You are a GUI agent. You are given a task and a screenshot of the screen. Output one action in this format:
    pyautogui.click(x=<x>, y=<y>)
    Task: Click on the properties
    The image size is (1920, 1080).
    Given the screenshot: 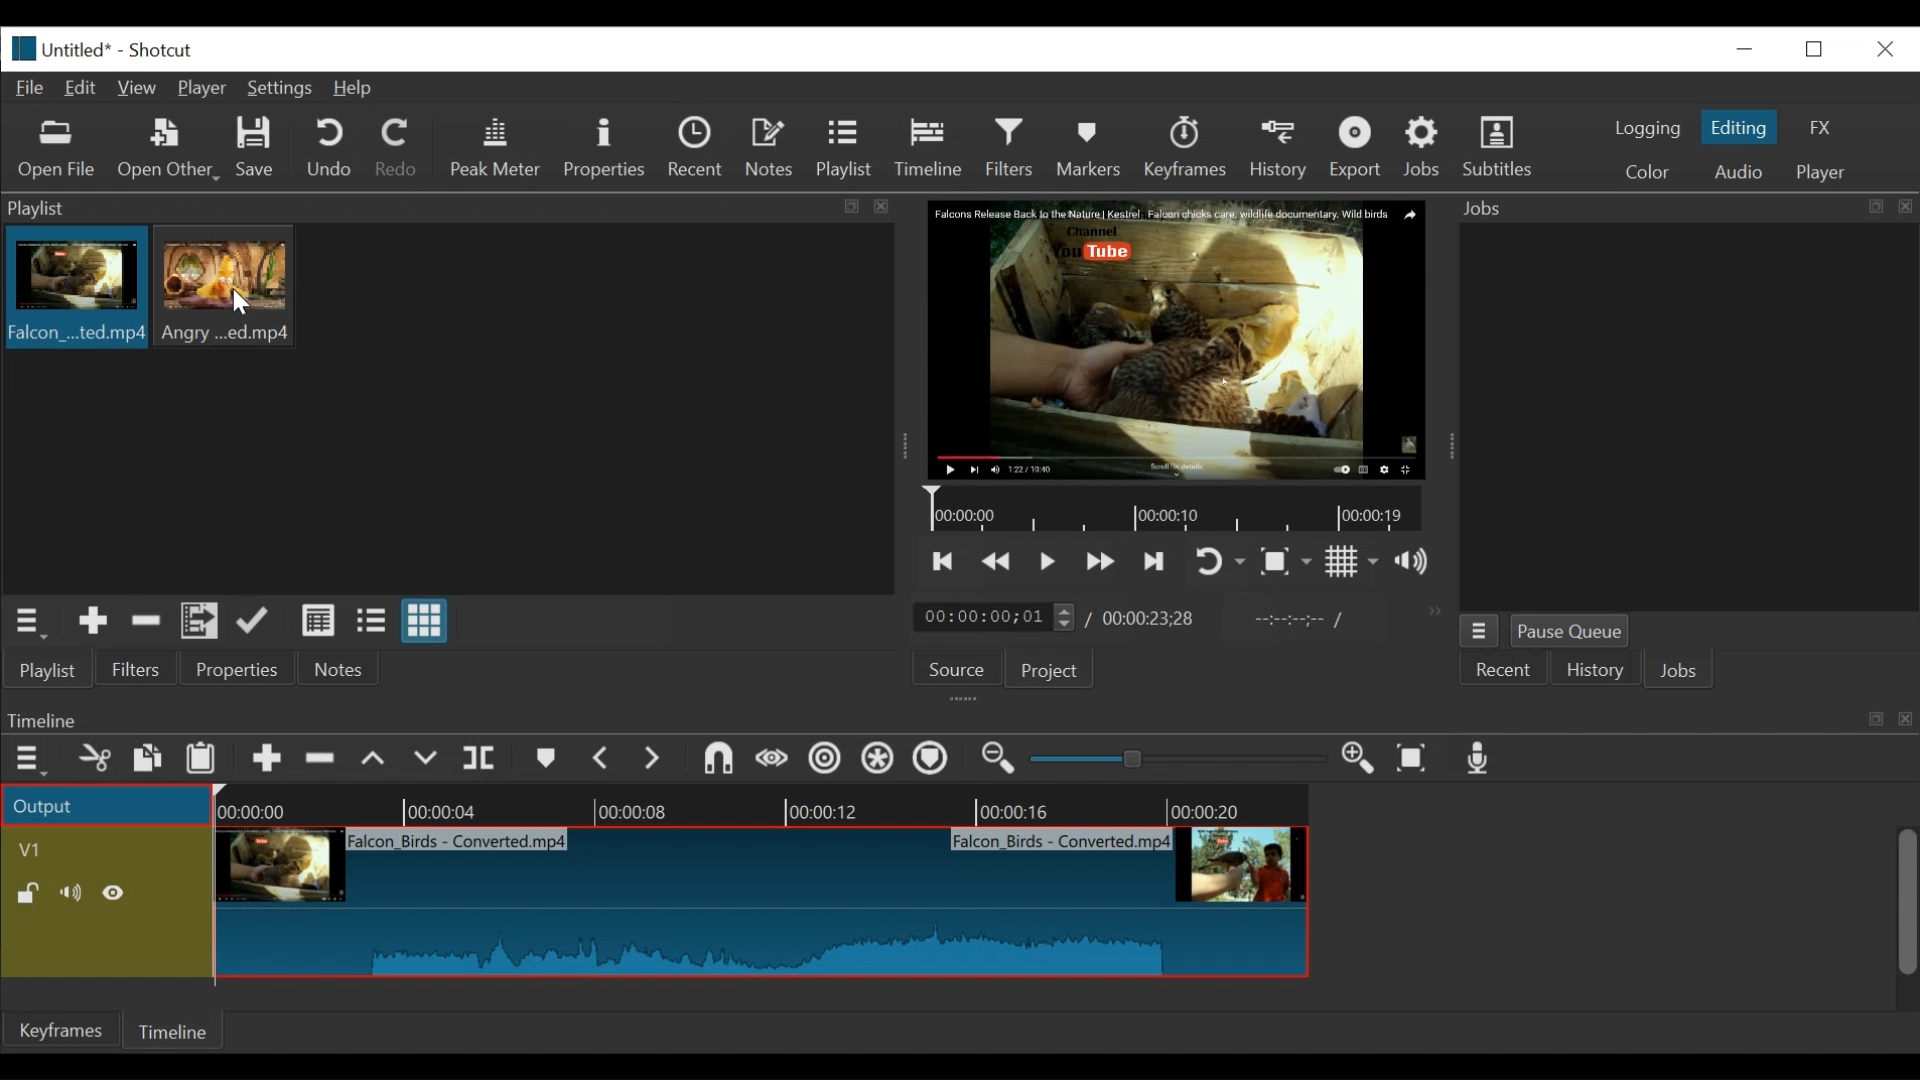 What is the action you would take?
    pyautogui.click(x=239, y=670)
    